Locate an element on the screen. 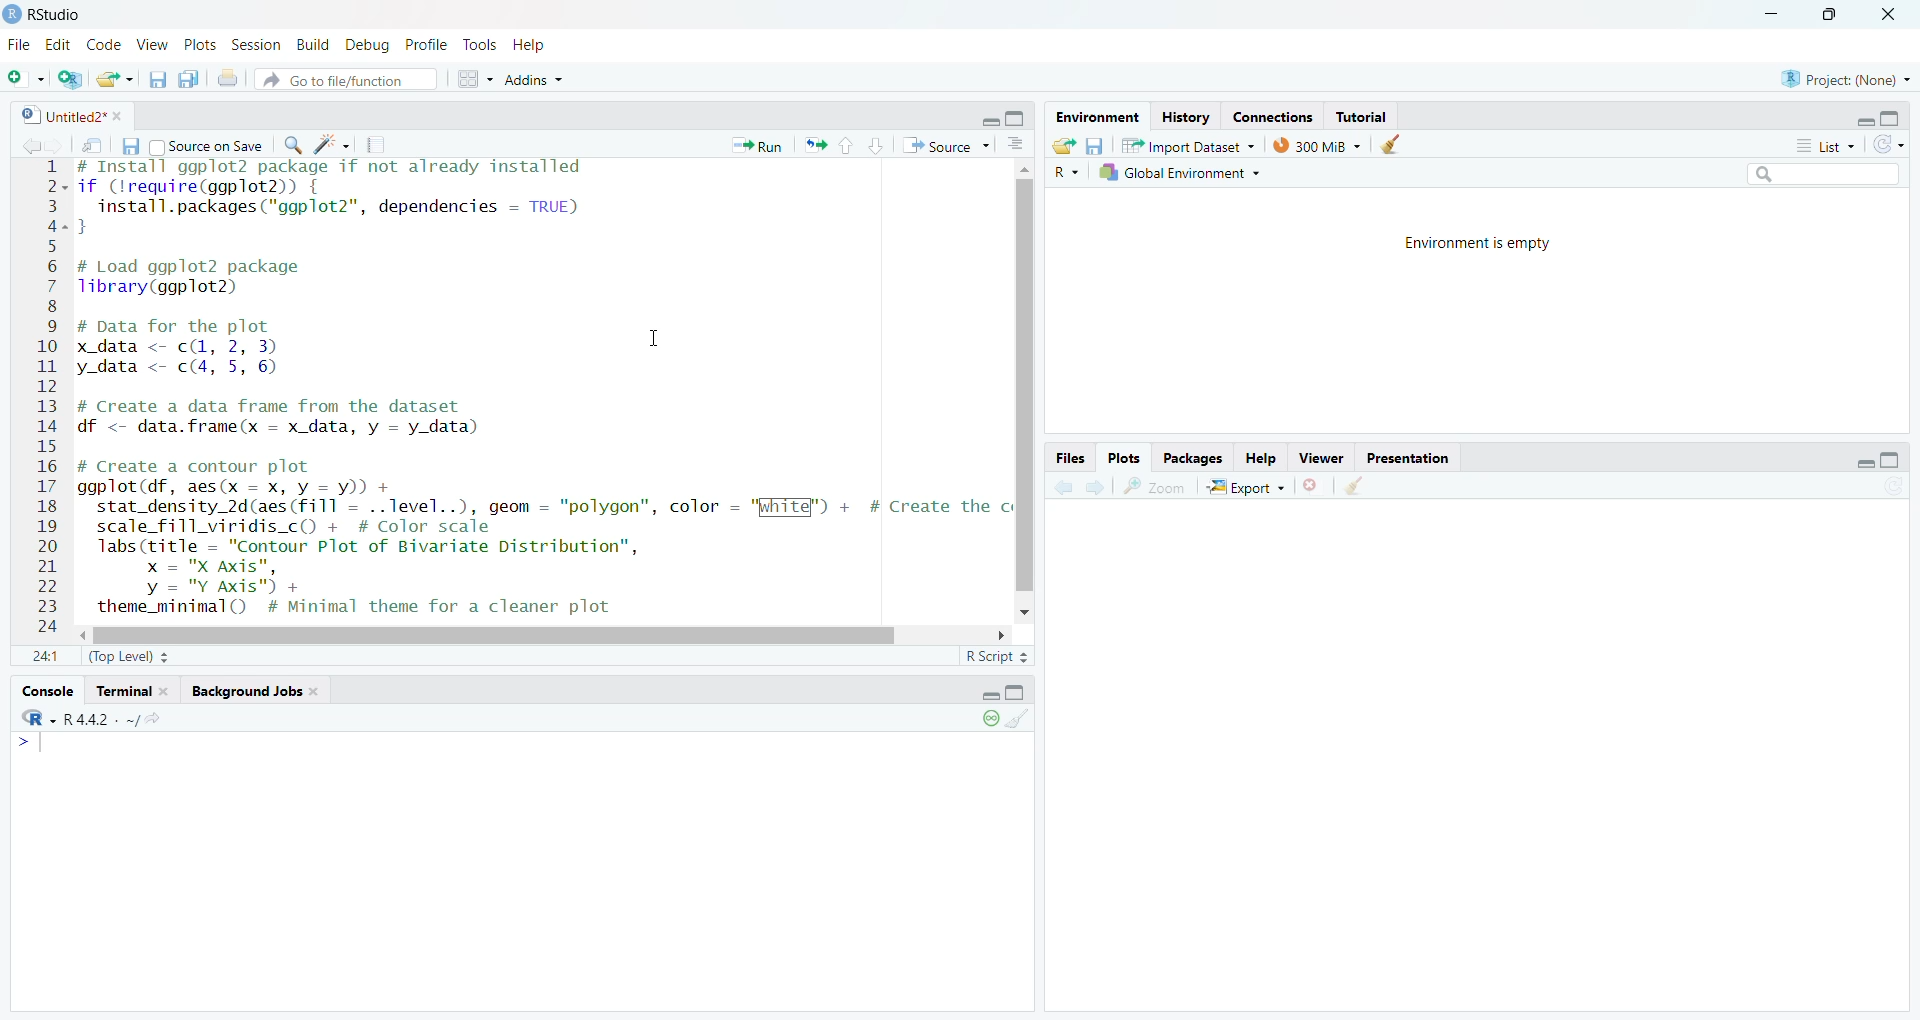 Image resolution: width=1920 pixels, height=1020 pixels. search bar is located at coordinates (1822, 178).